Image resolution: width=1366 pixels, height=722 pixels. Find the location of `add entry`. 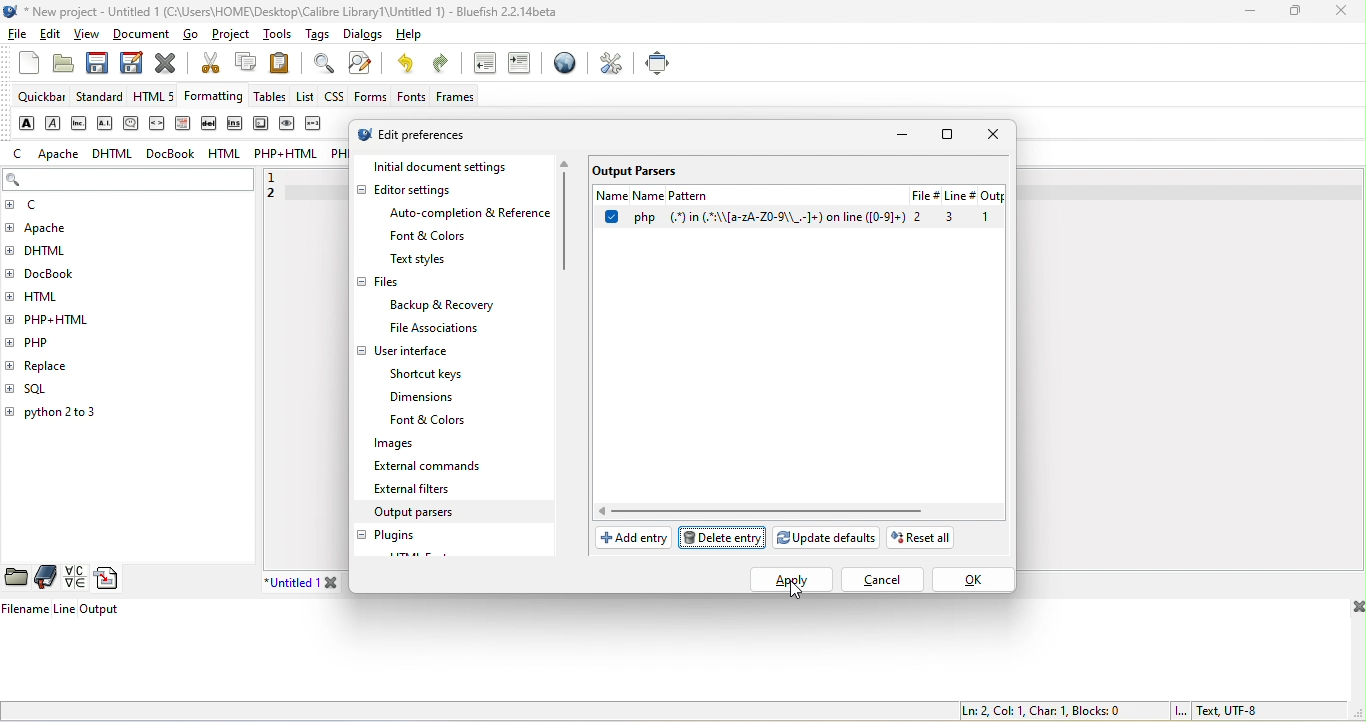

add entry is located at coordinates (632, 540).